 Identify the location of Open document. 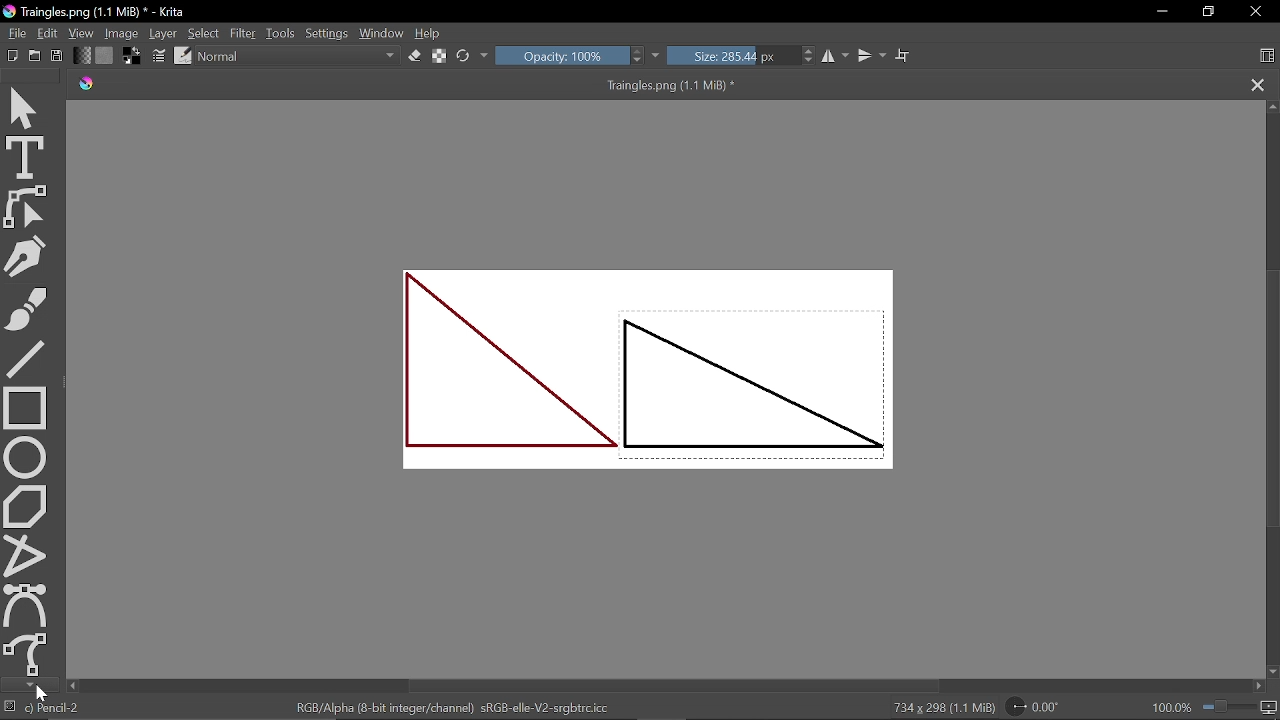
(34, 55).